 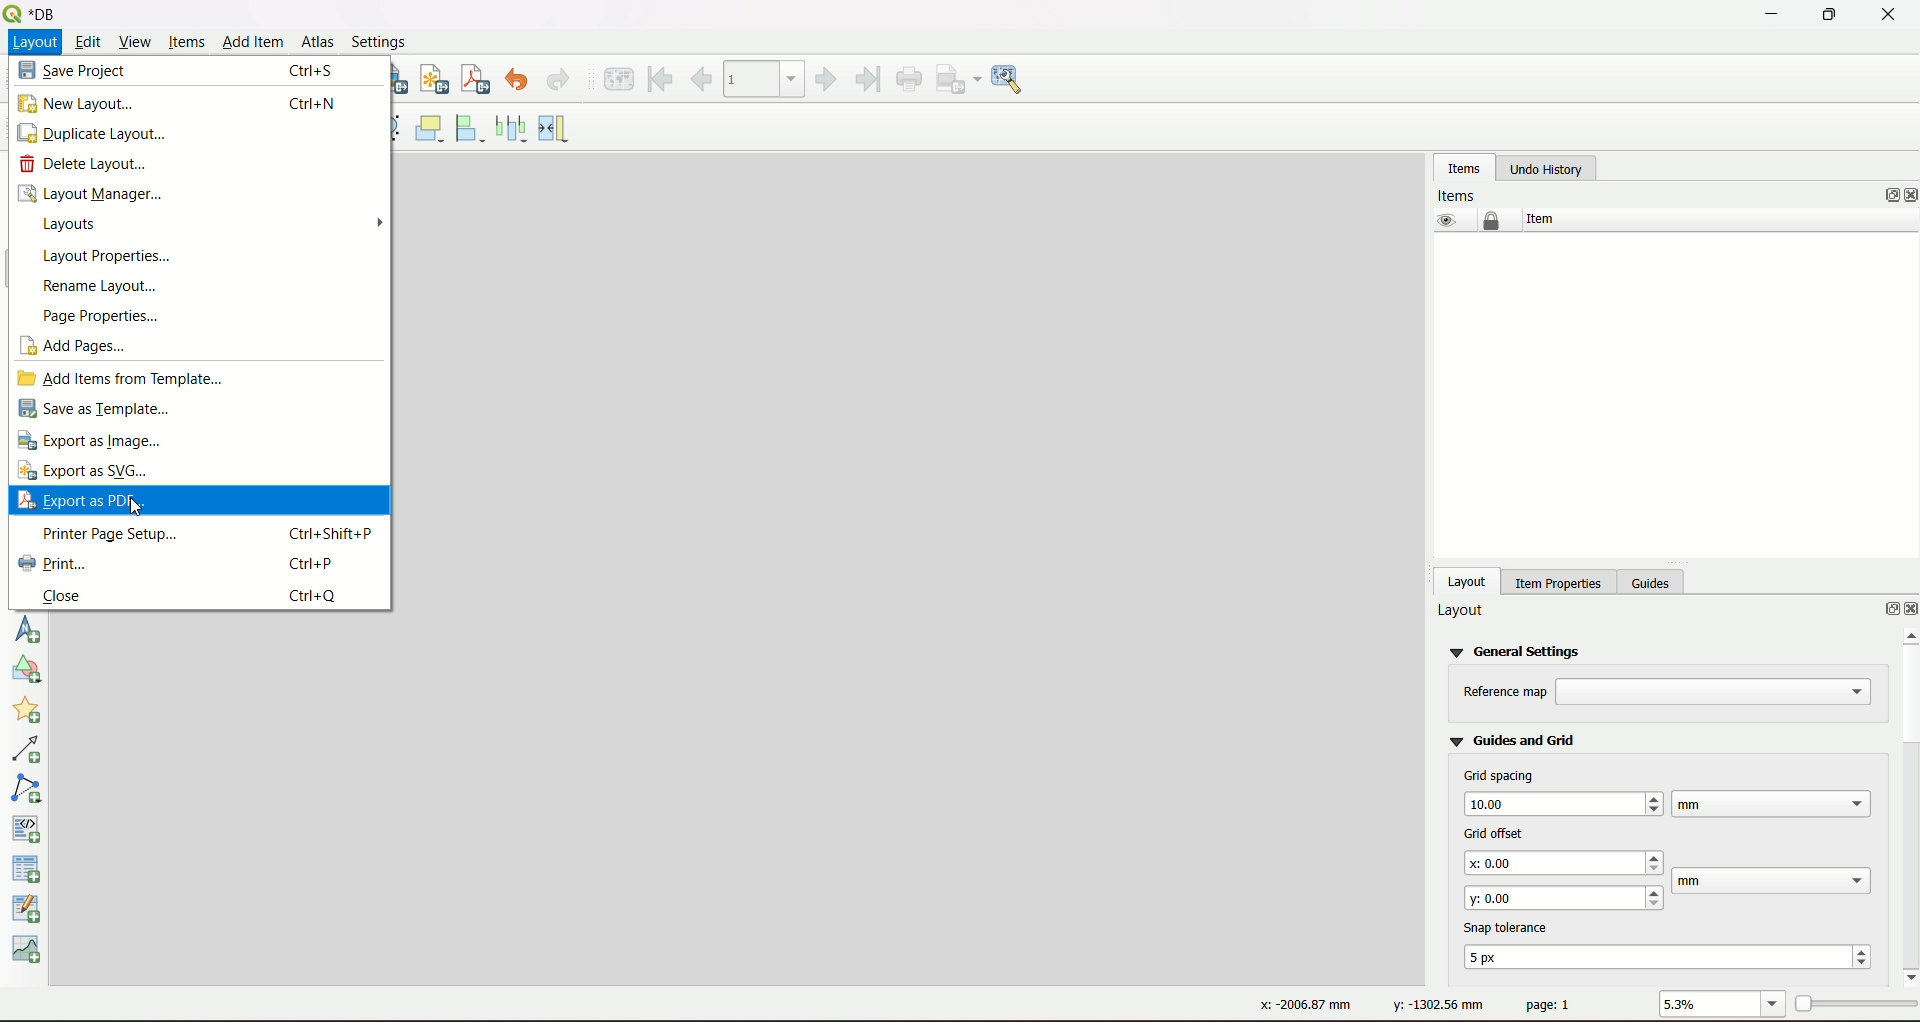 I want to click on options, so click(x=1882, y=611).